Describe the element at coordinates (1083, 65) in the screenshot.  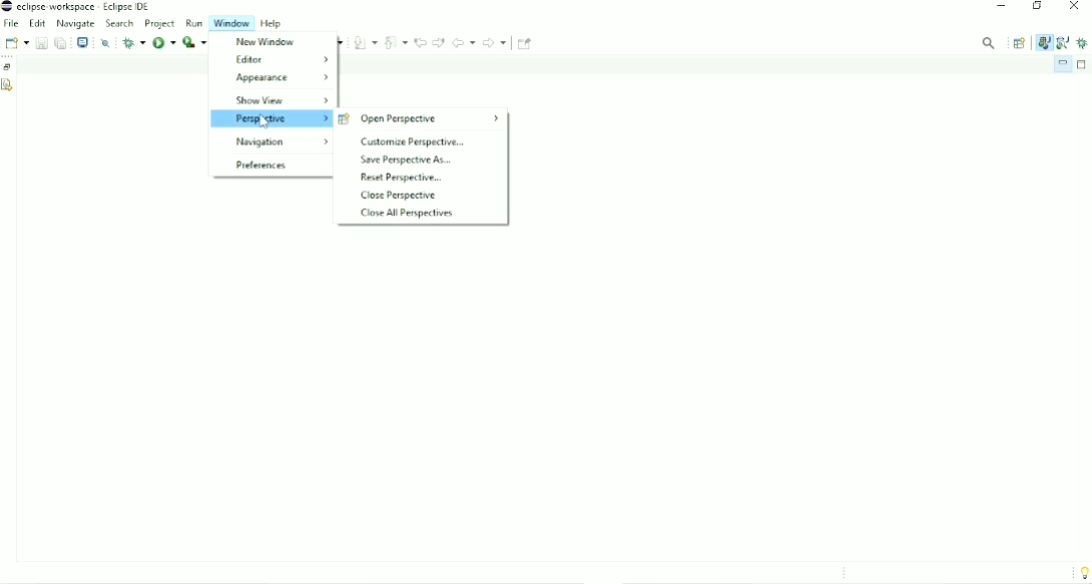
I see `Maximize` at that location.